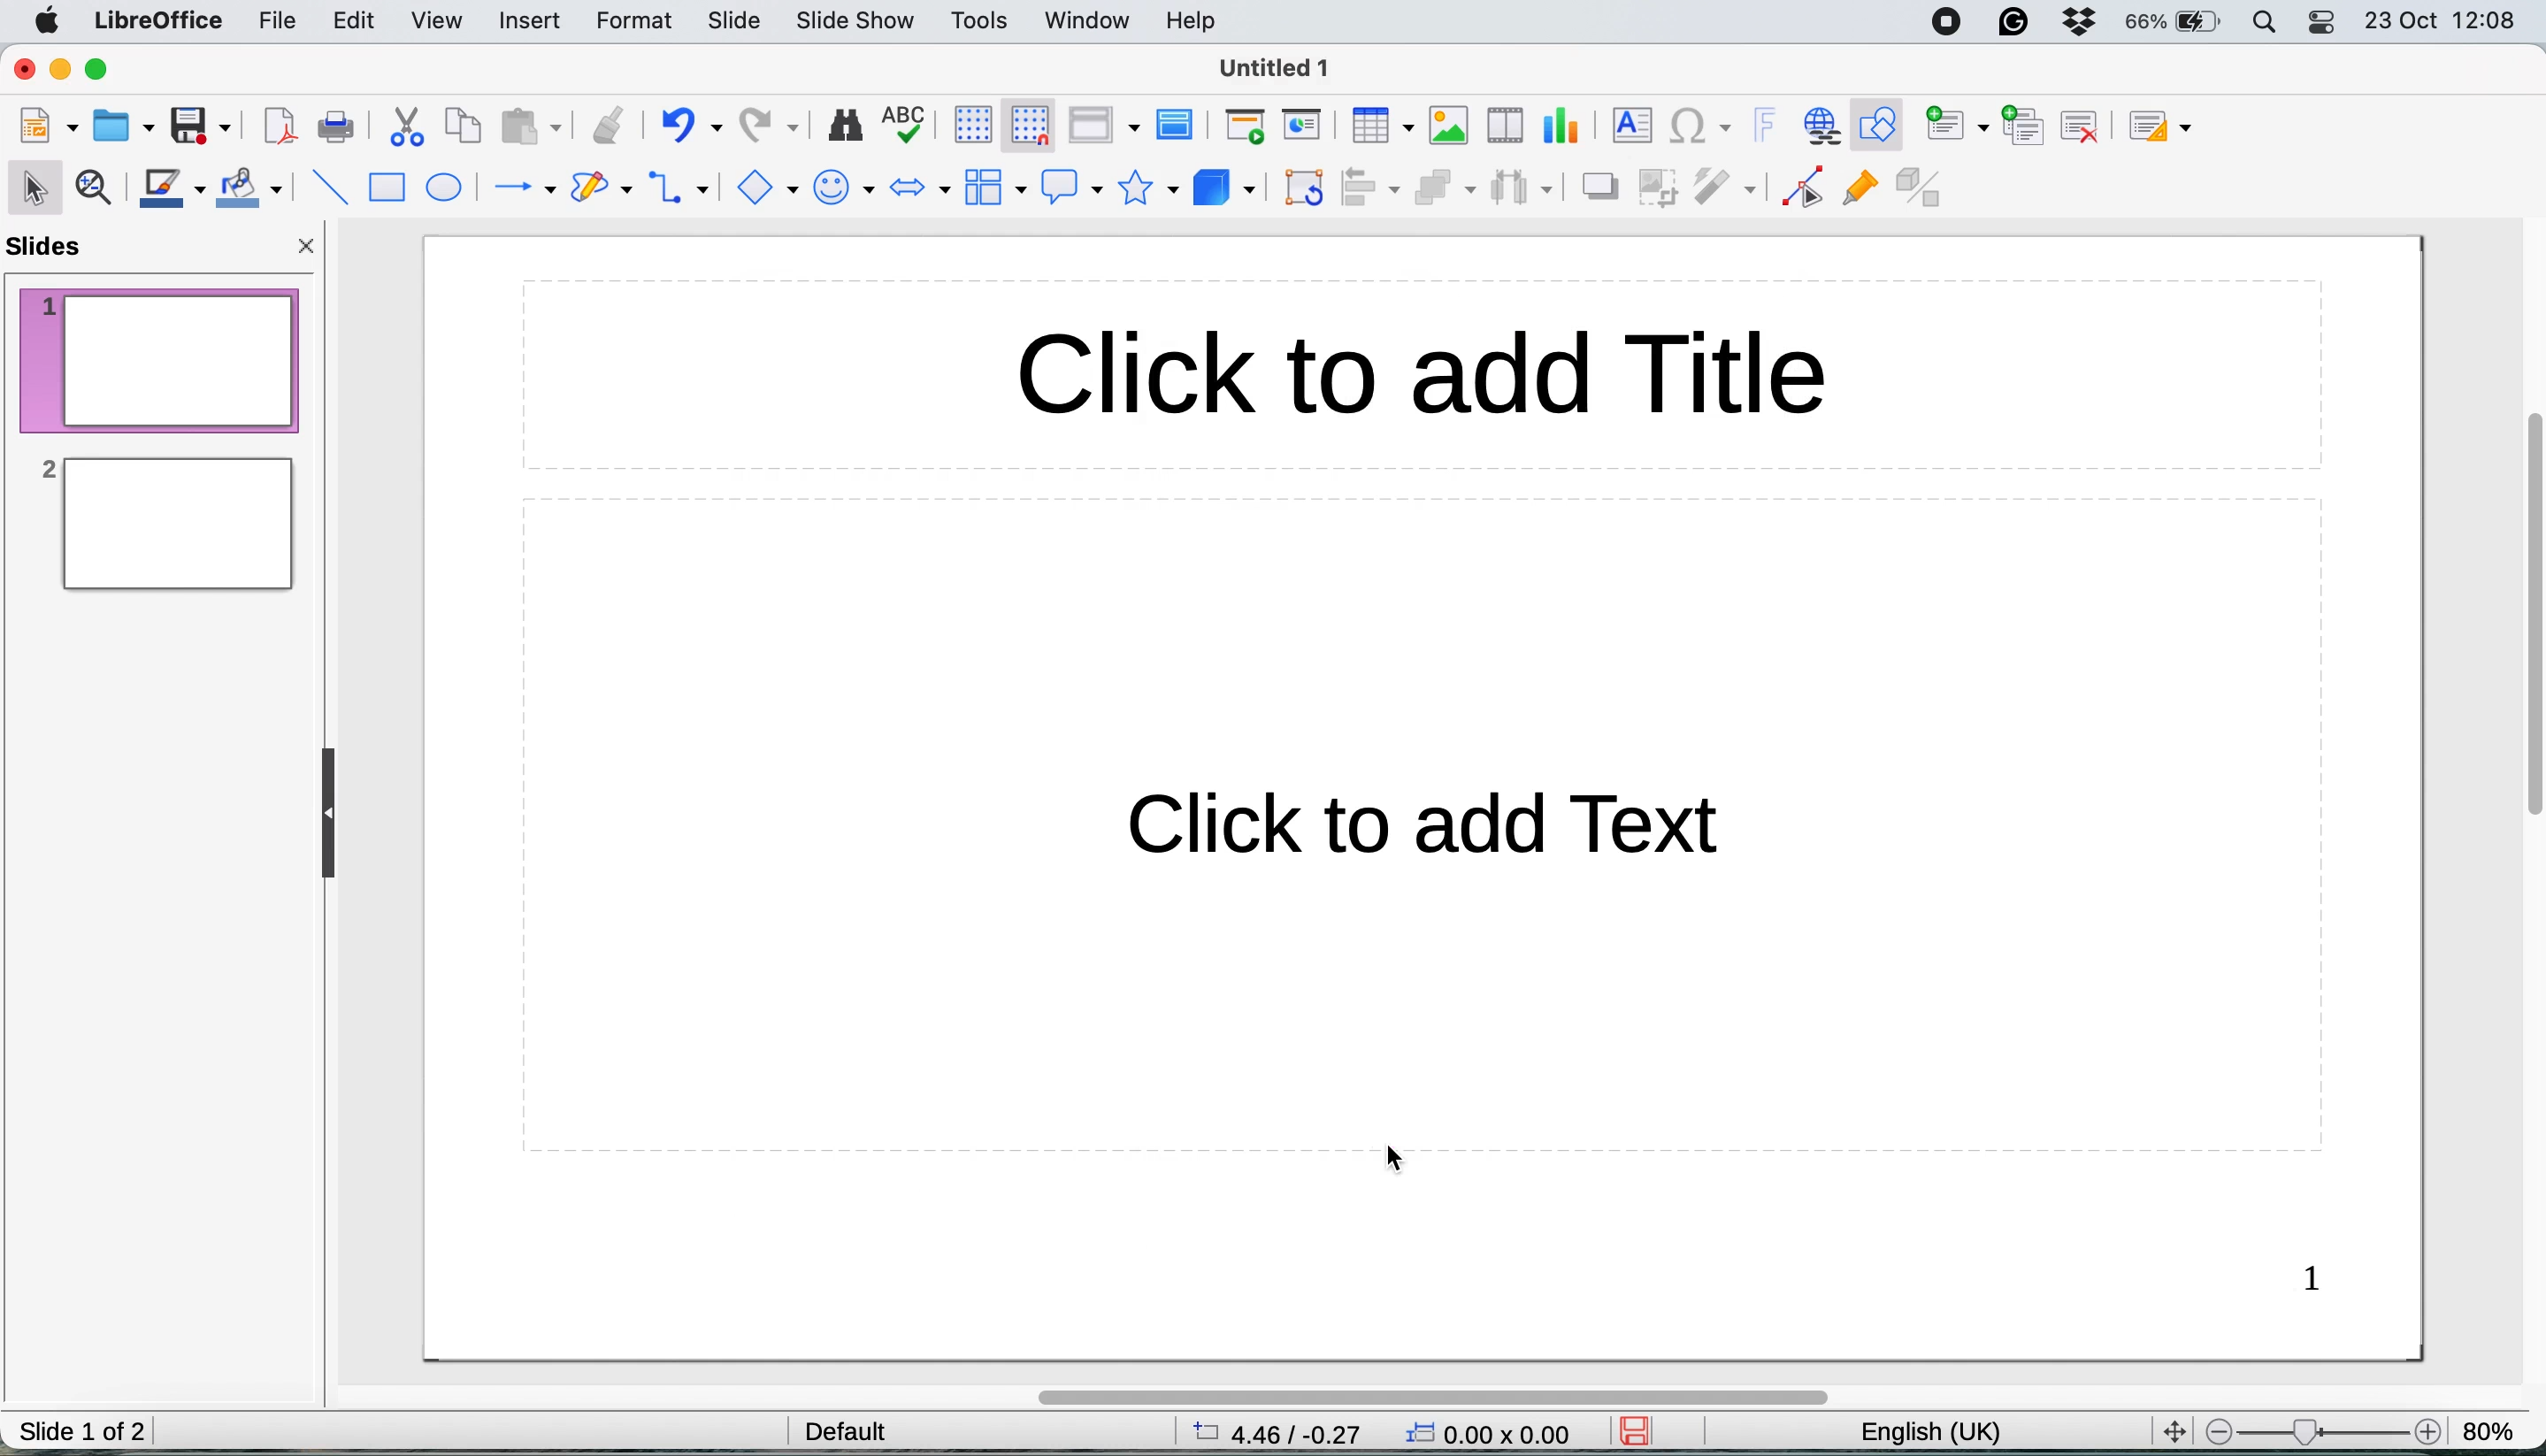  Describe the element at coordinates (386, 190) in the screenshot. I see `rectangle` at that location.